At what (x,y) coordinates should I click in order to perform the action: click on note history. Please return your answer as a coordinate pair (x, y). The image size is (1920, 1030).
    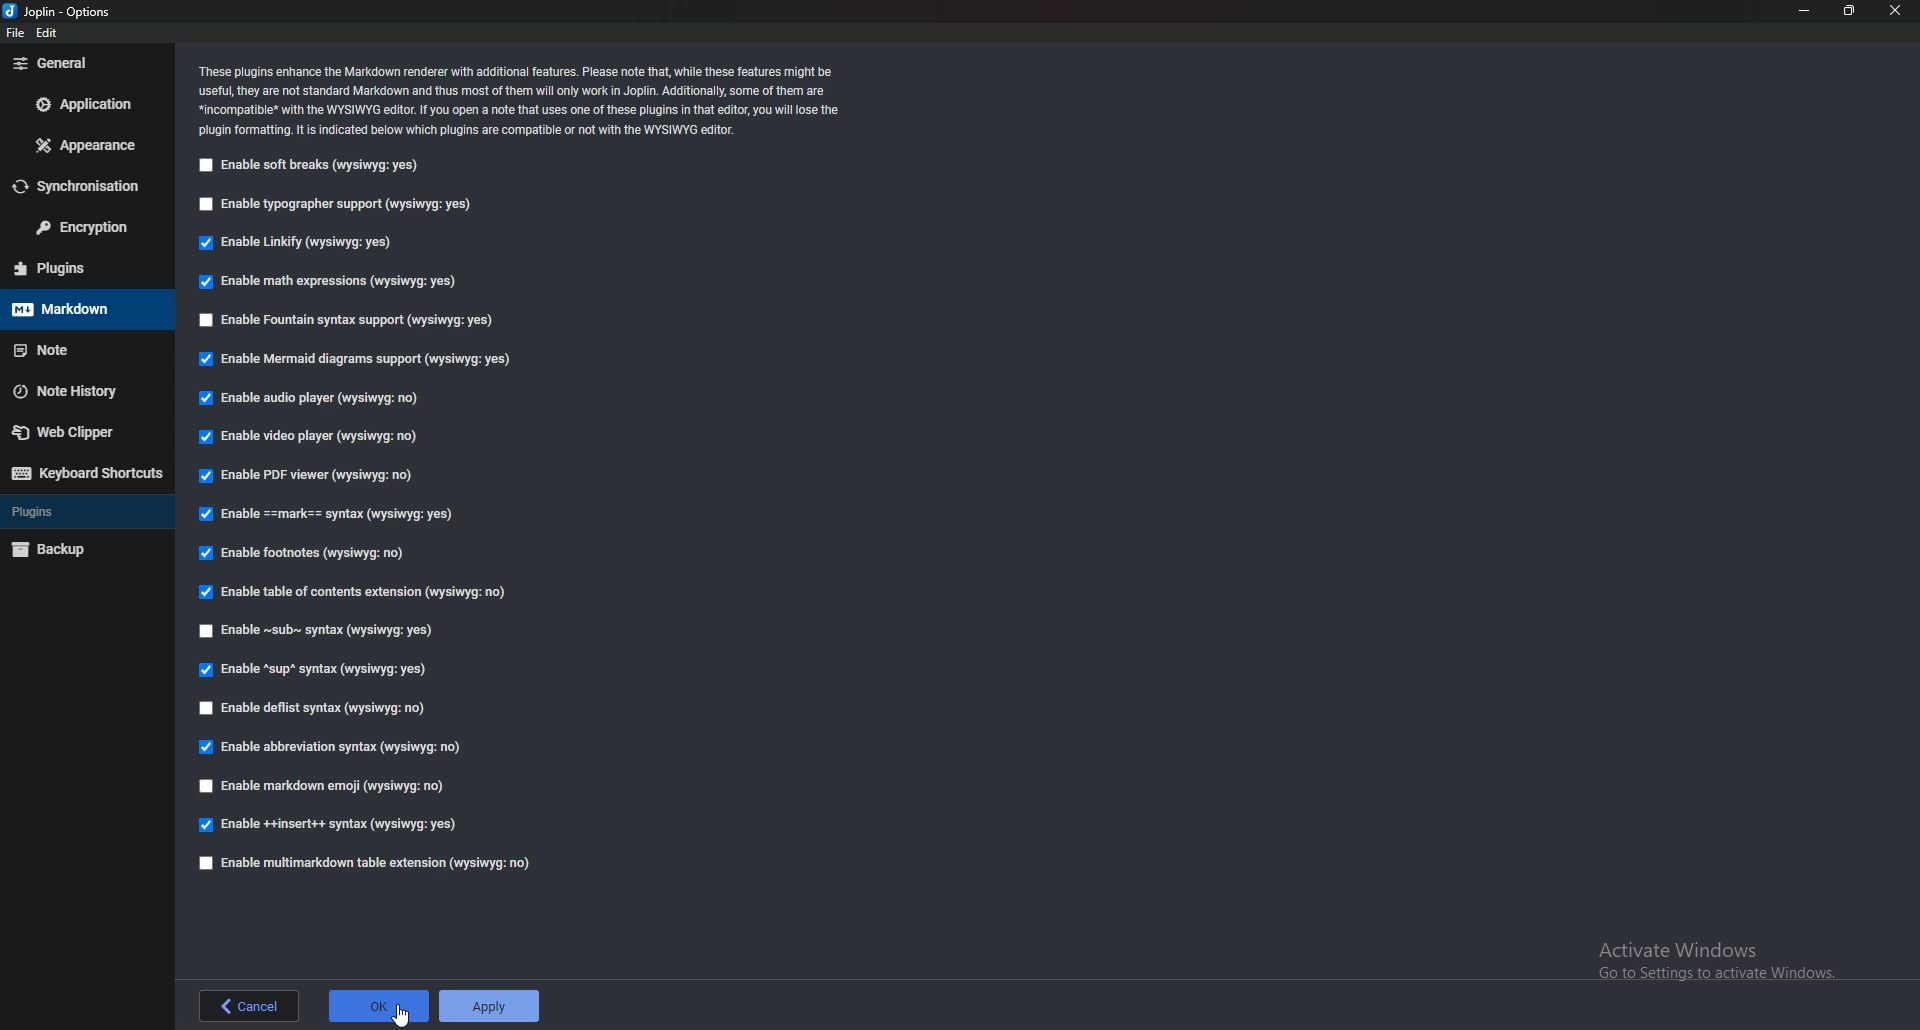
    Looking at the image, I should click on (84, 391).